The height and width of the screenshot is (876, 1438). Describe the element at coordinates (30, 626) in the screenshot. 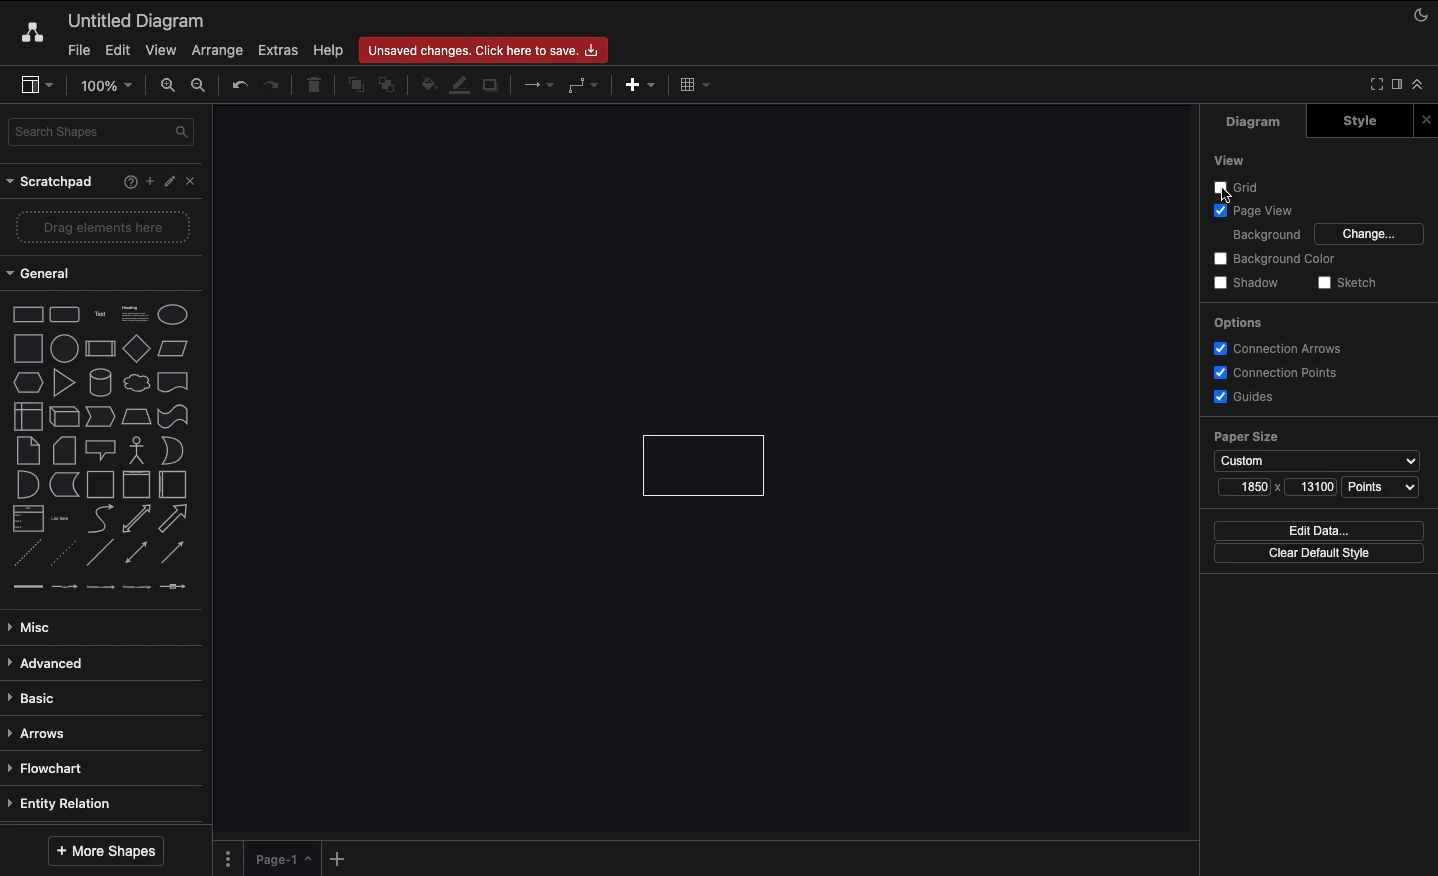

I see `Misc` at that location.